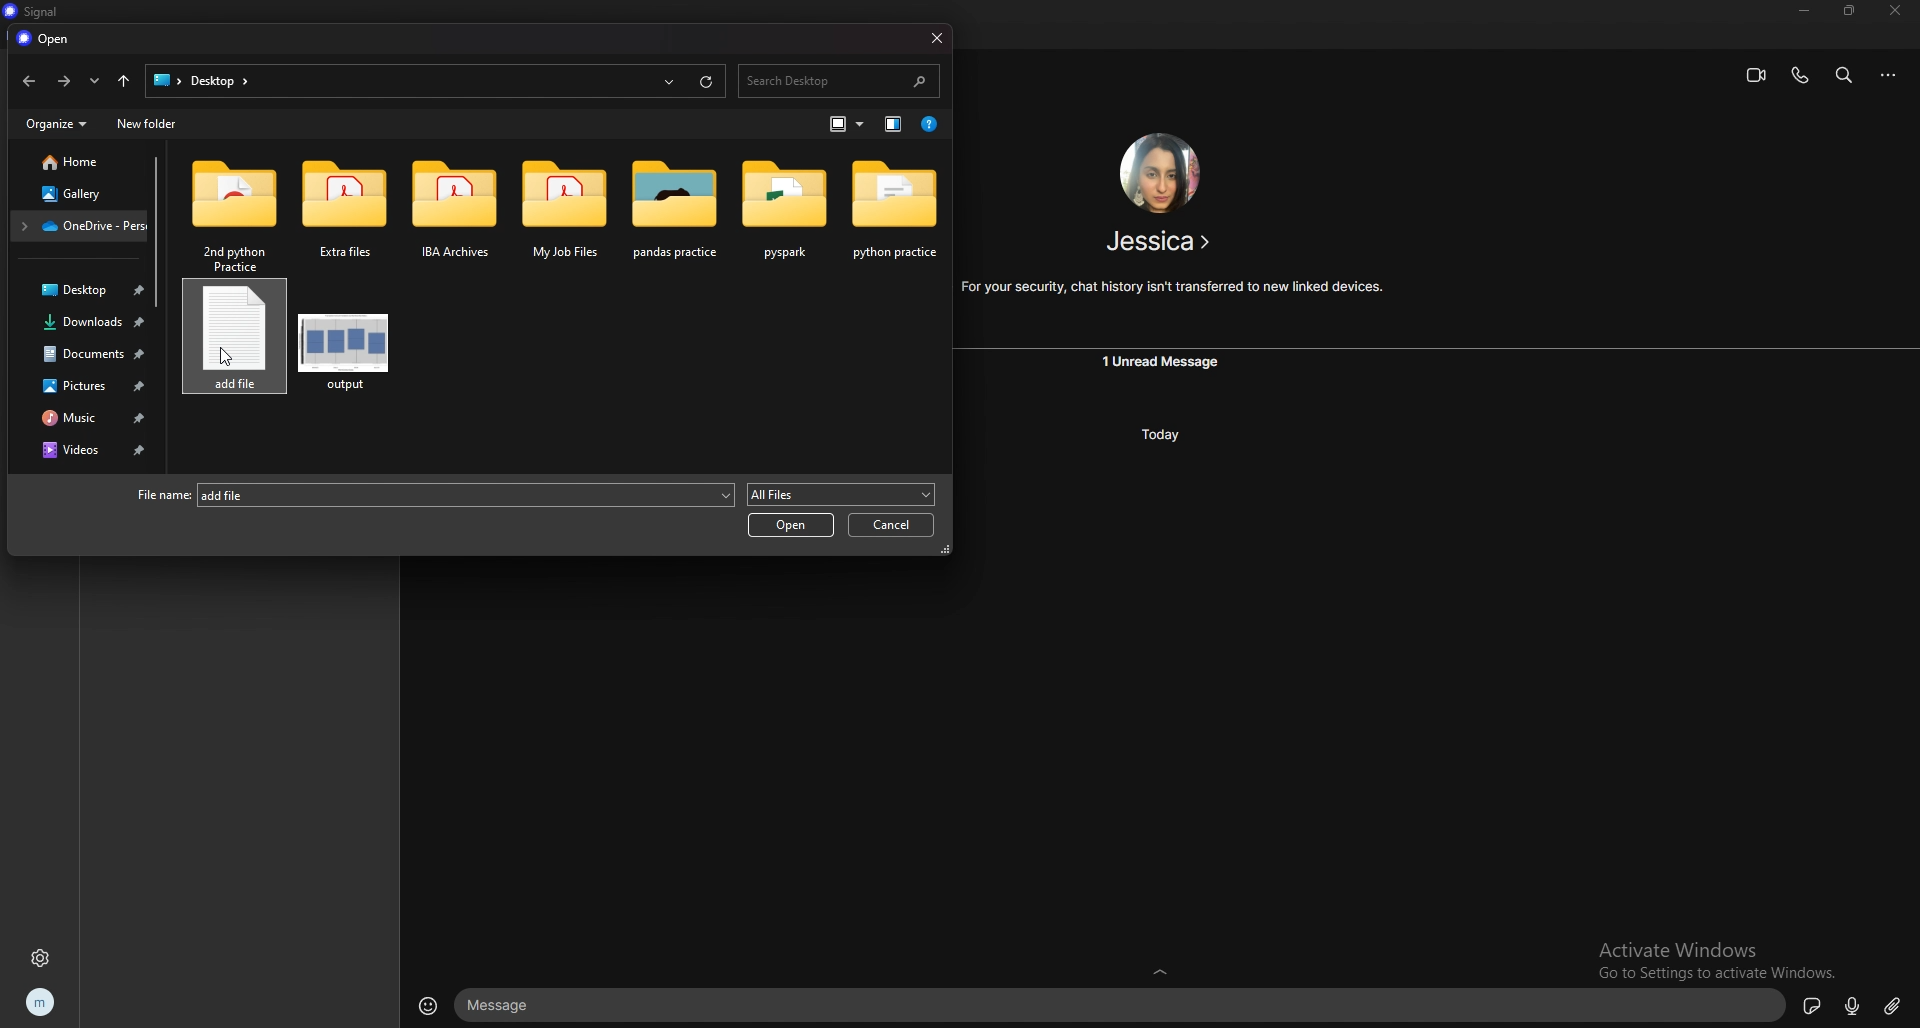 Image resolution: width=1920 pixels, height=1028 pixels. I want to click on voice call, so click(1800, 75).